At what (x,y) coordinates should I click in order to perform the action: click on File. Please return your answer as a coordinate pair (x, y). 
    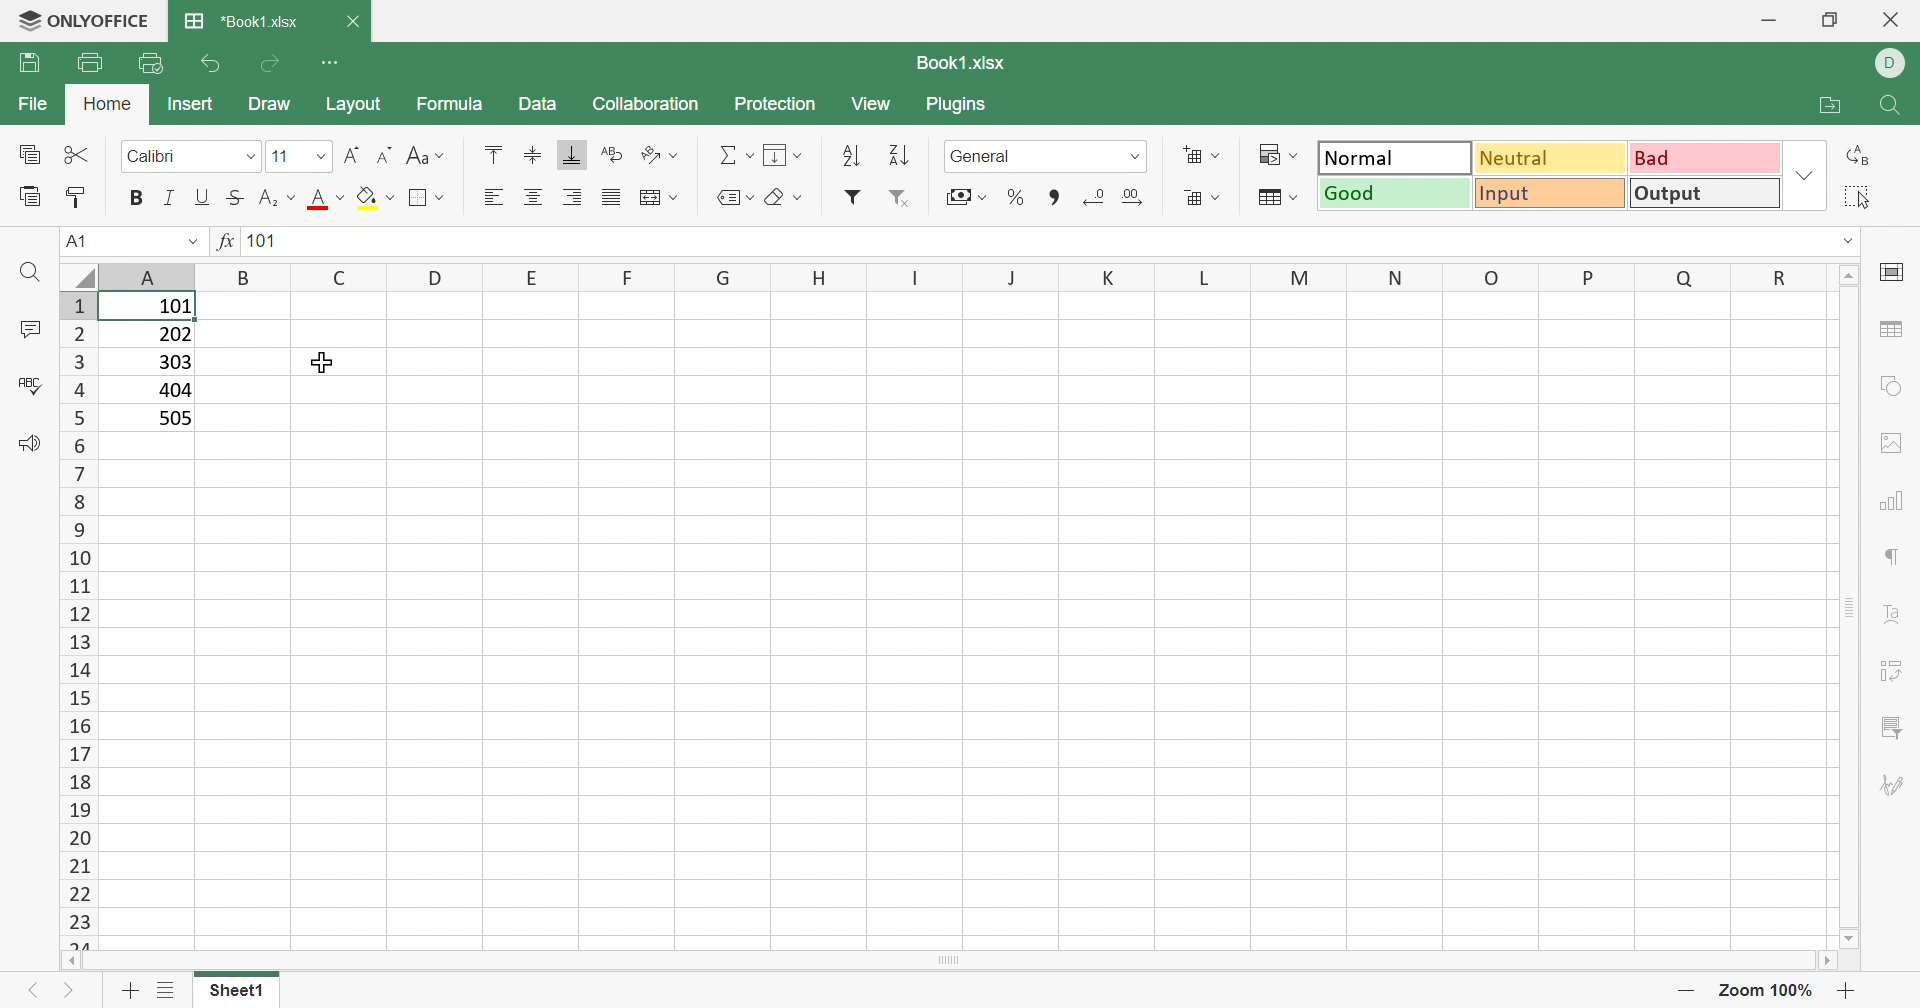
    Looking at the image, I should click on (32, 106).